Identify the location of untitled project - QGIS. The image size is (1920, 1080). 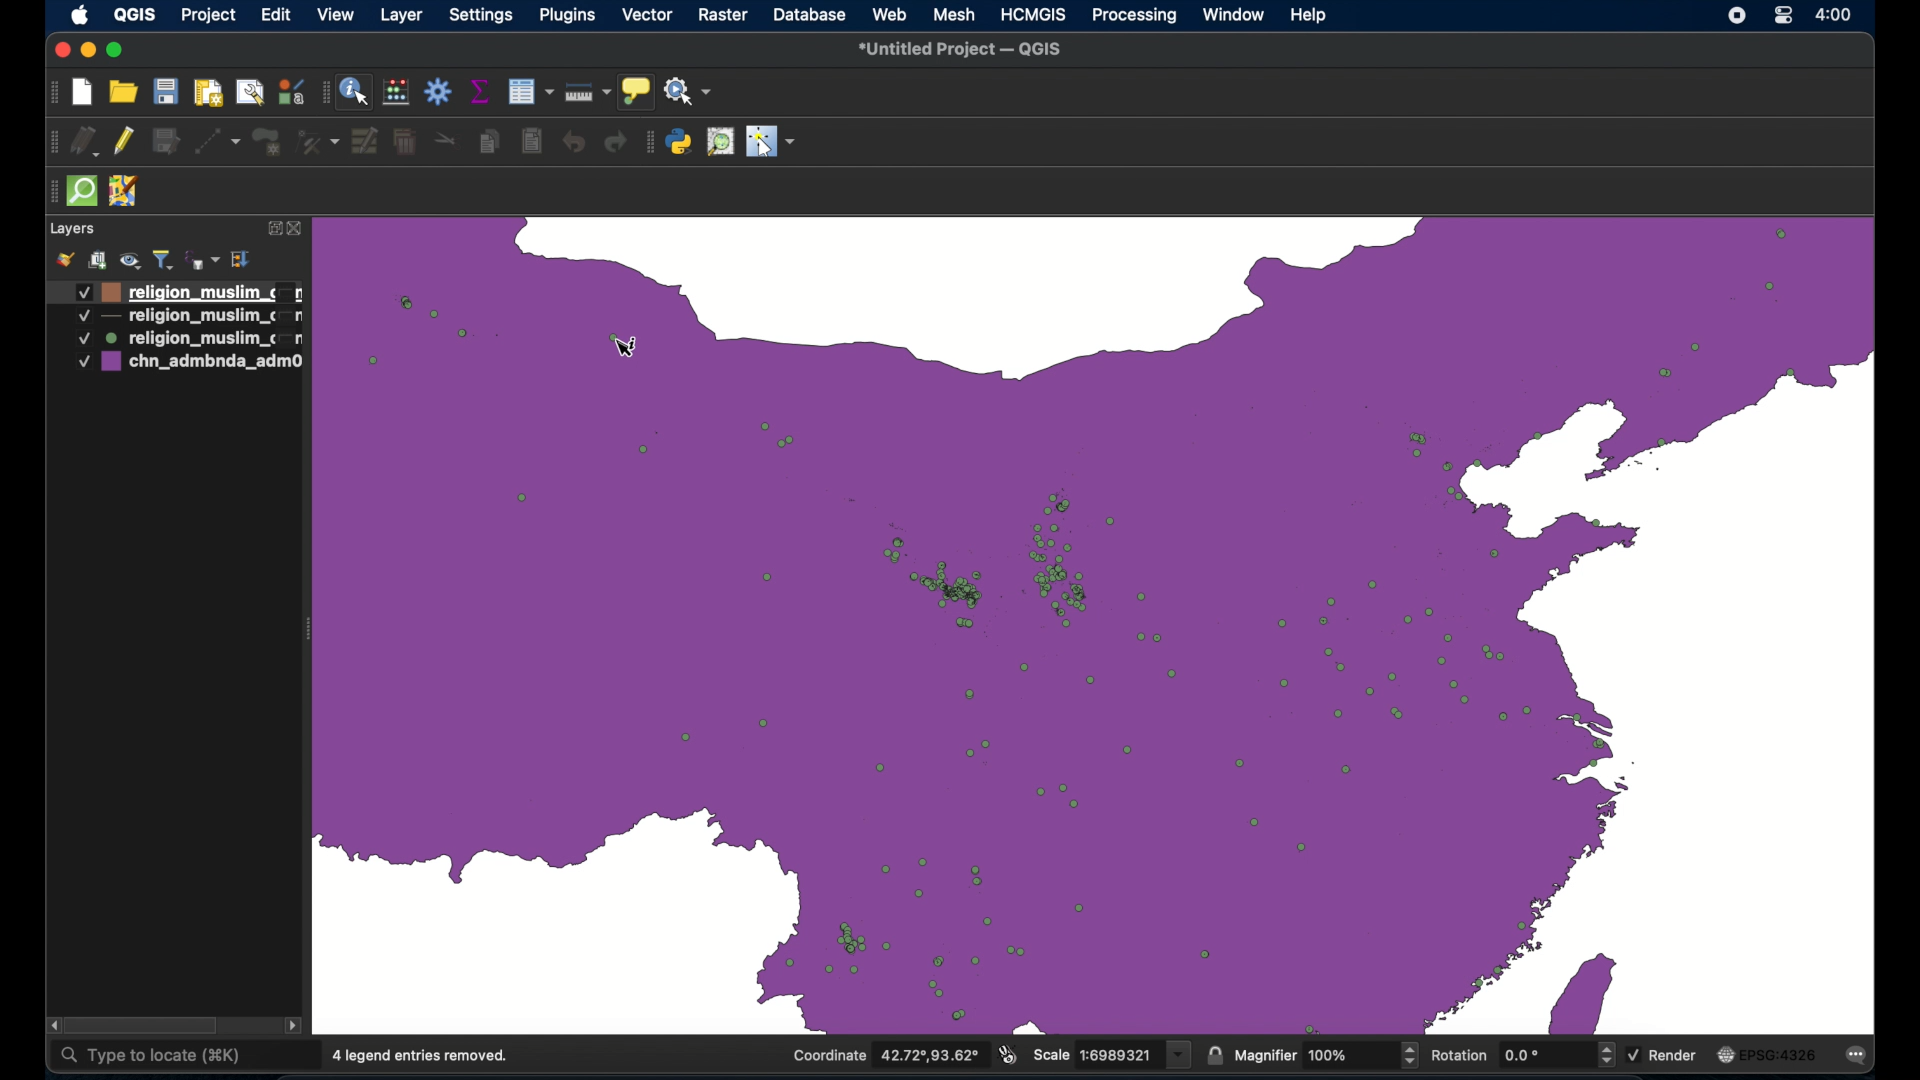
(959, 52).